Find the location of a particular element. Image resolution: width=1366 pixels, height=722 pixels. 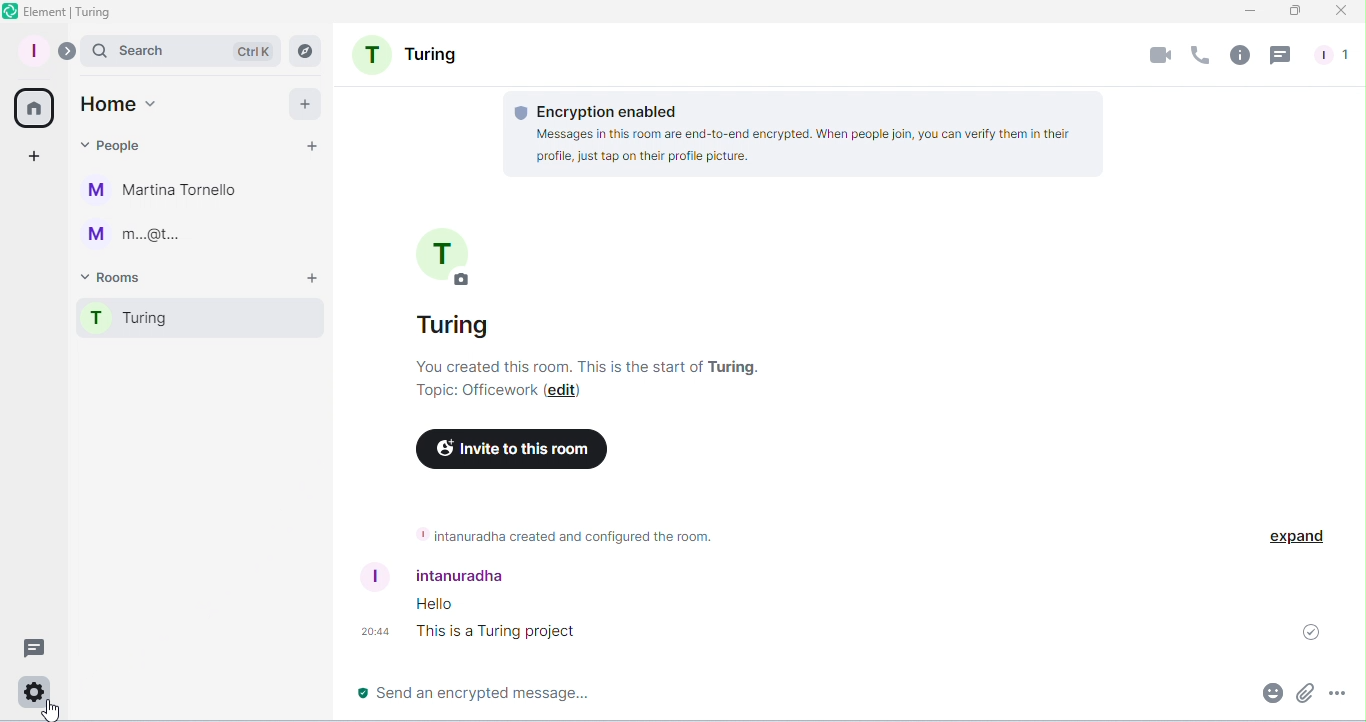

Edit is located at coordinates (562, 392).